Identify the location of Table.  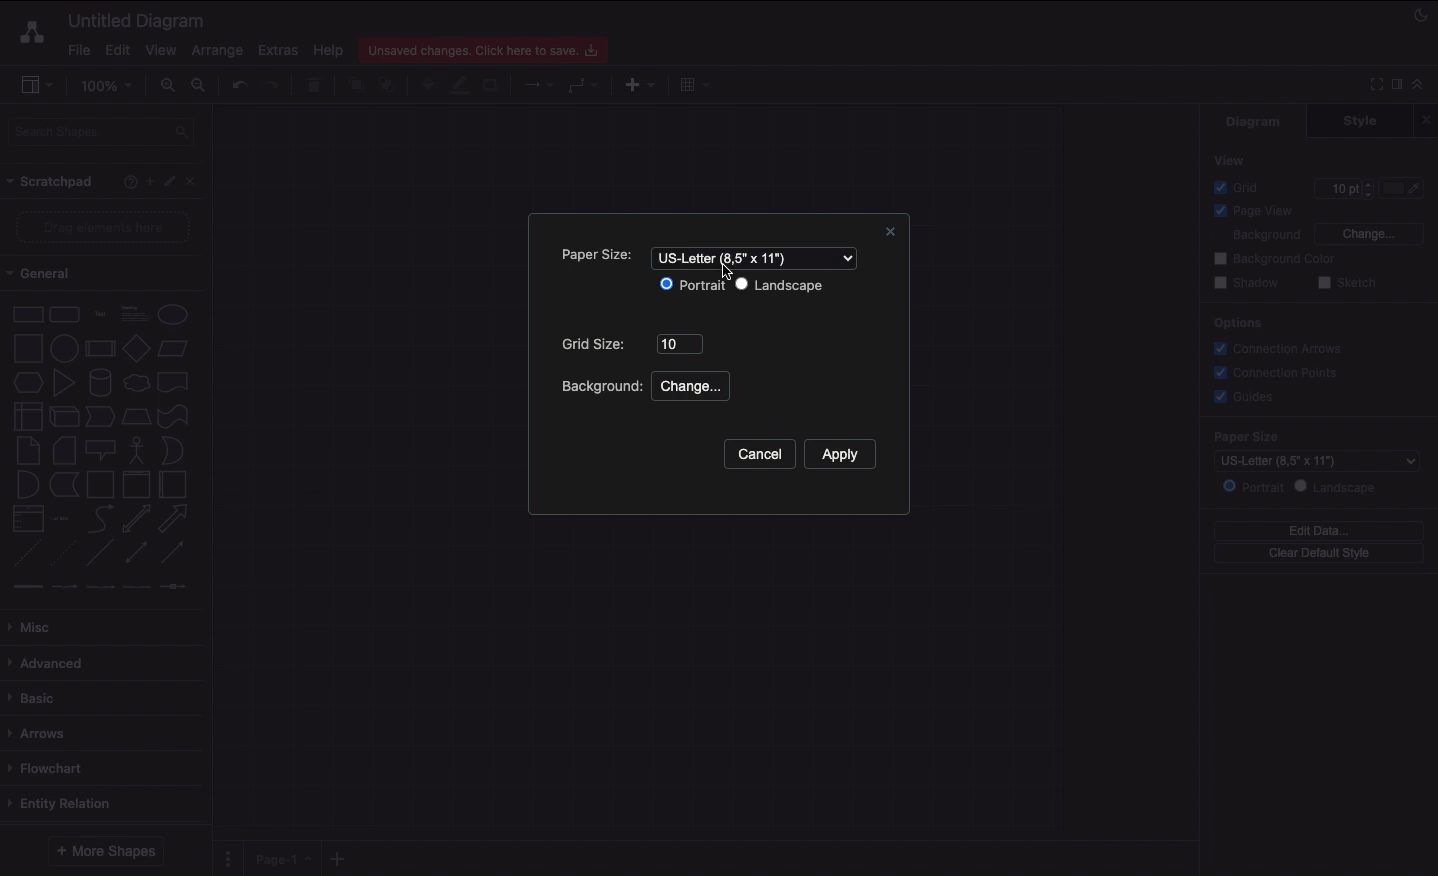
(692, 83).